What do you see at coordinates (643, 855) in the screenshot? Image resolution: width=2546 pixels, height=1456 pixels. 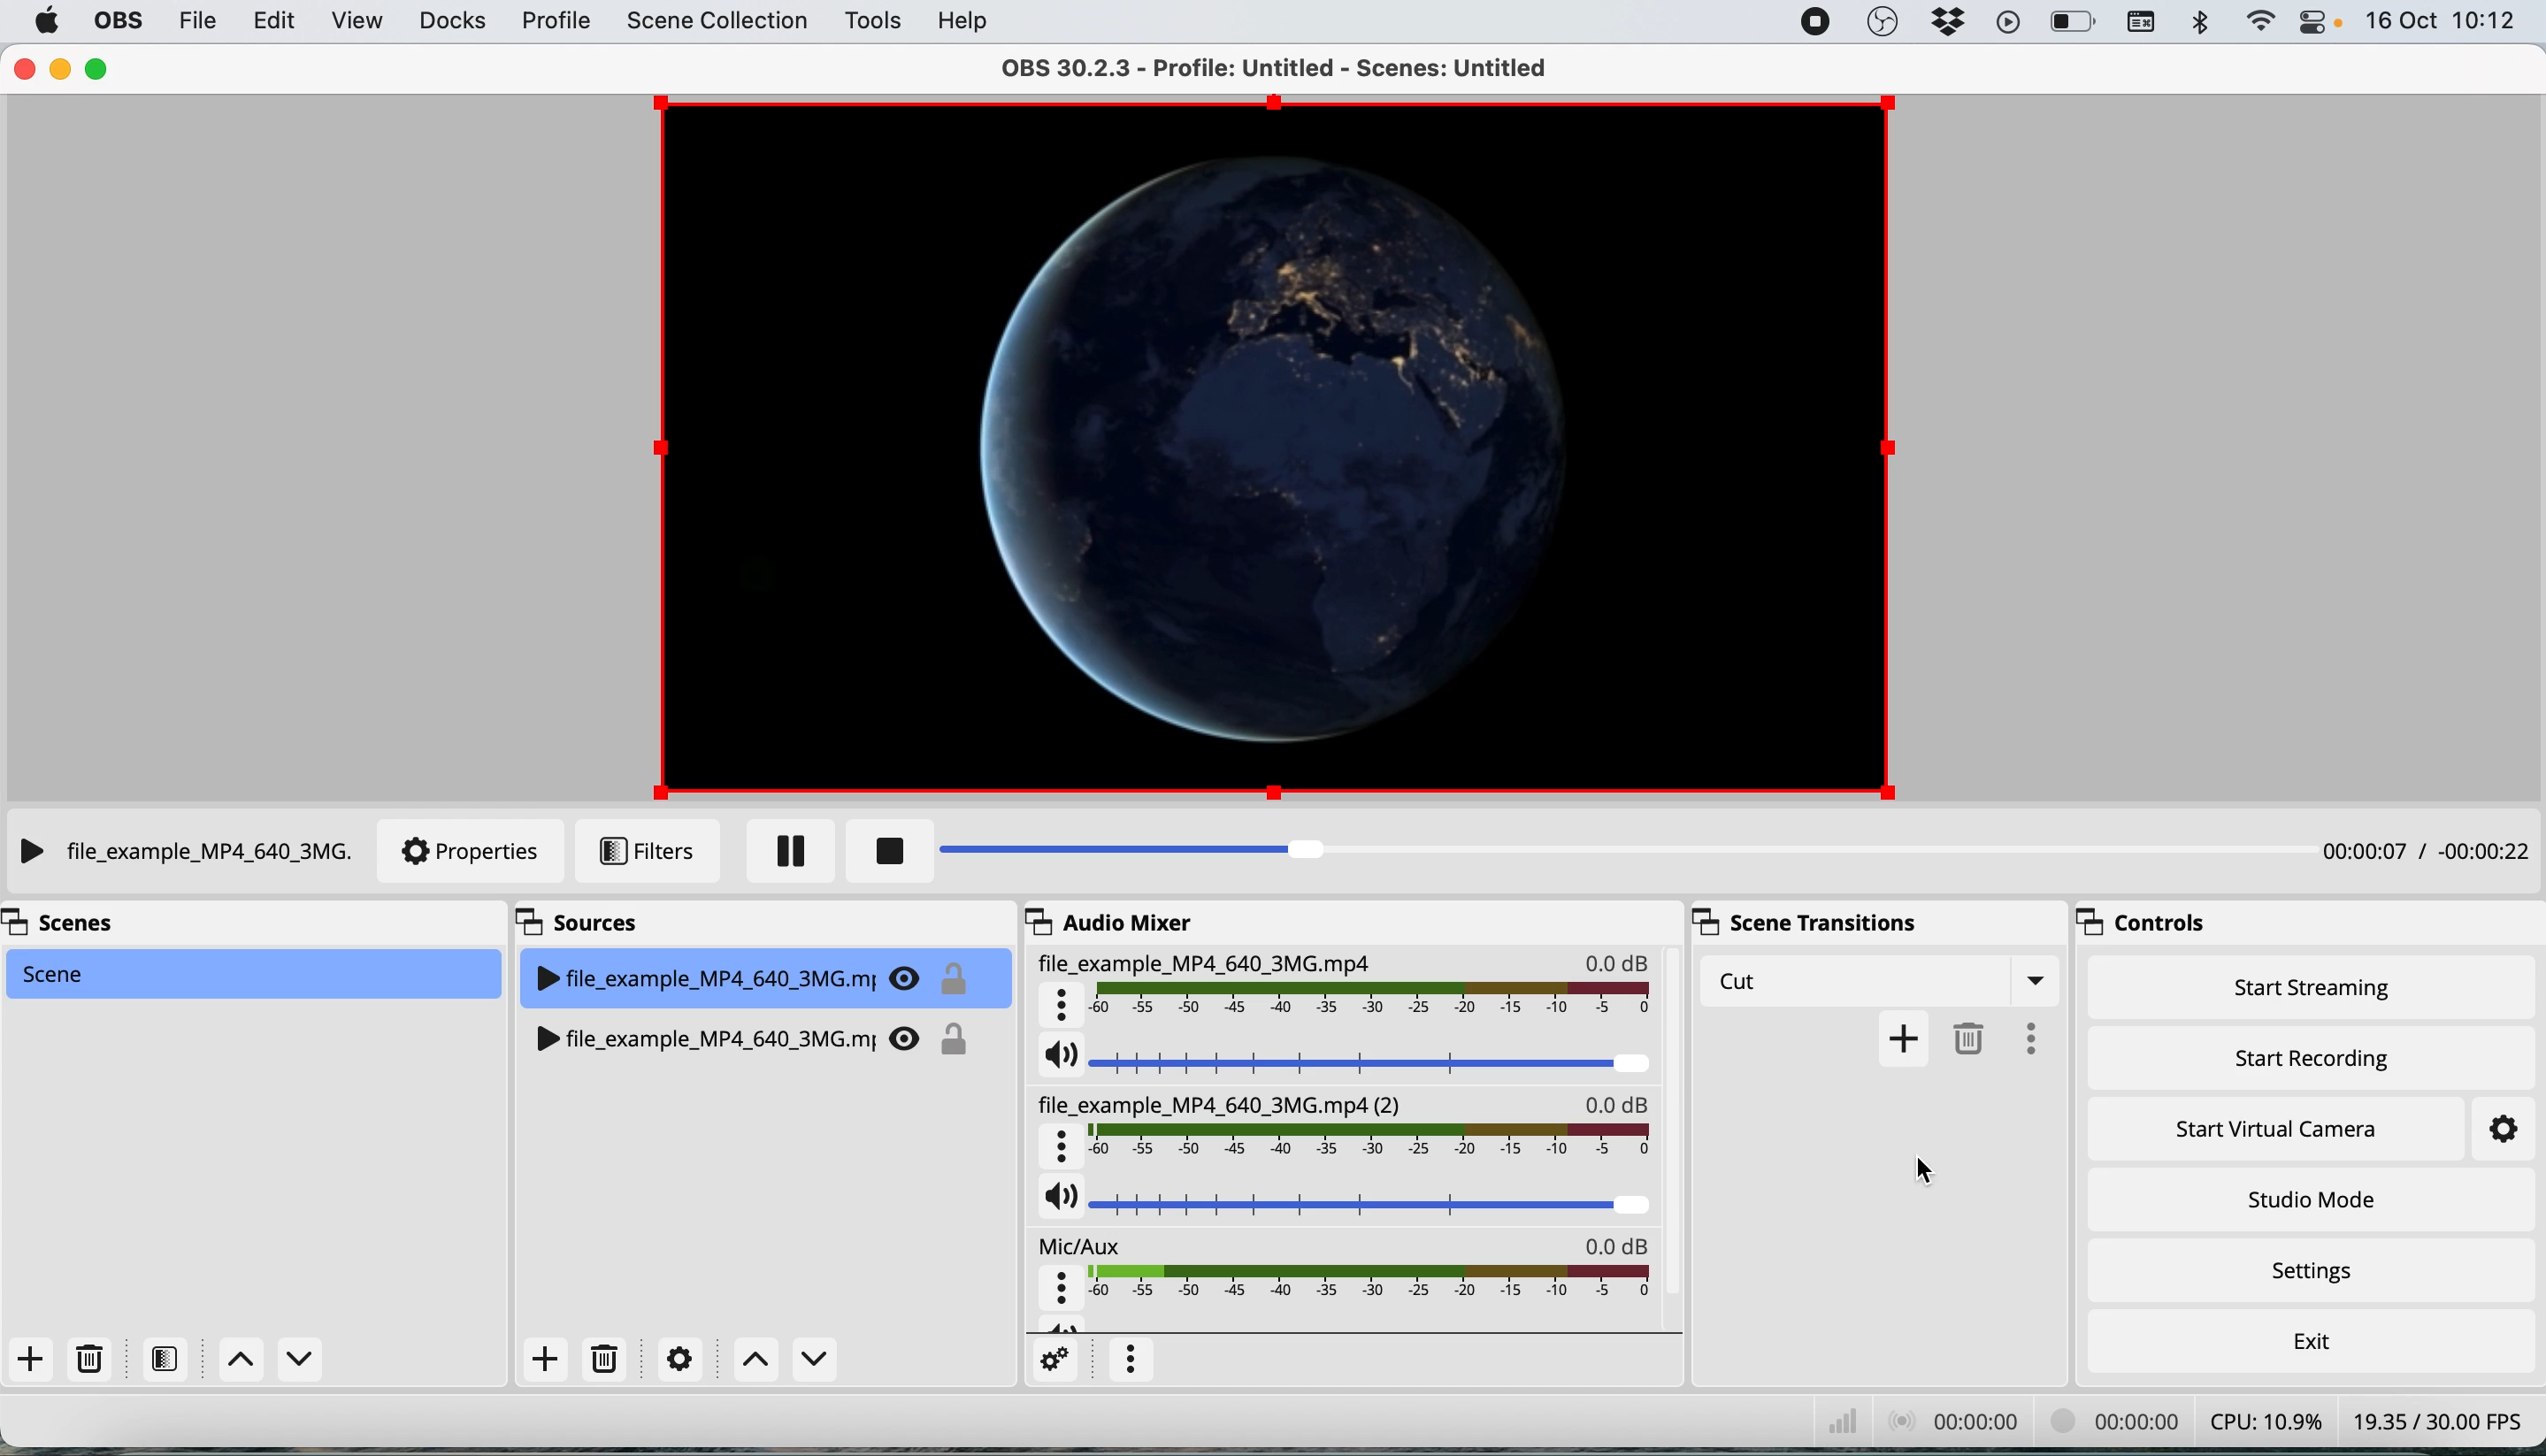 I see `filters` at bounding box center [643, 855].